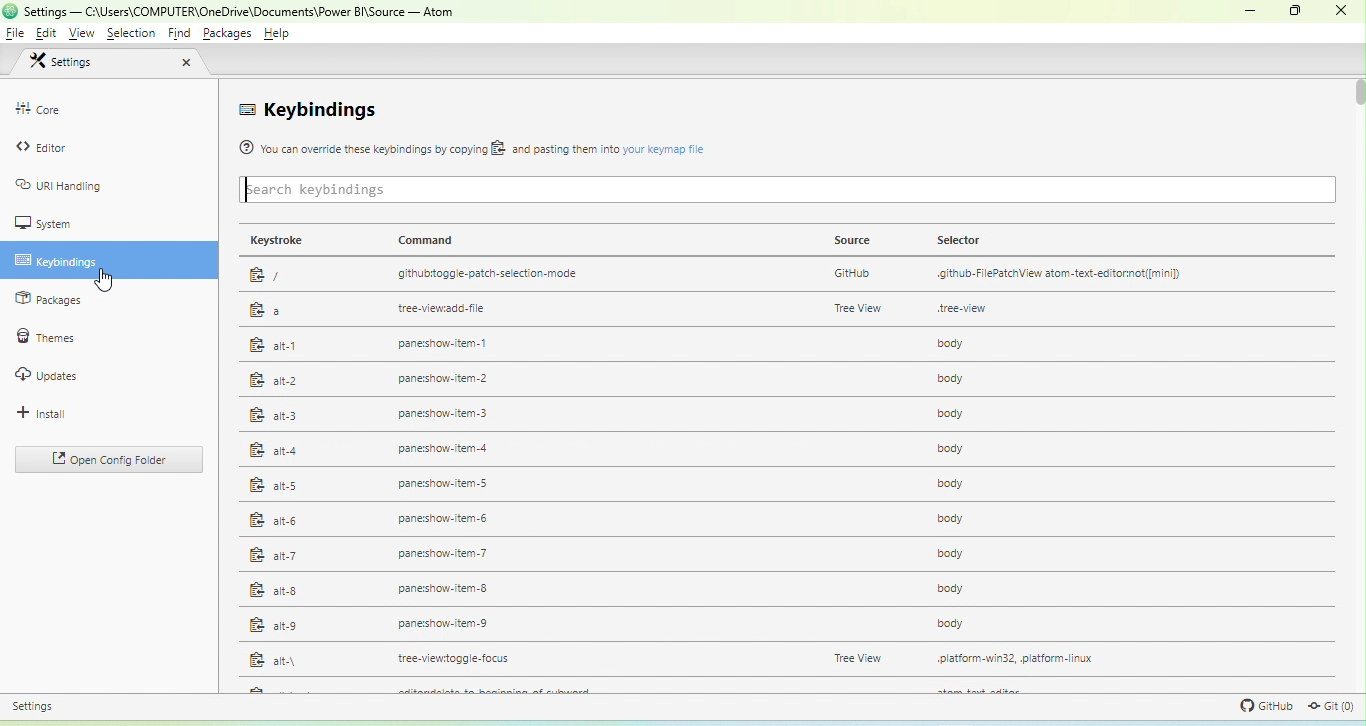 The height and width of the screenshot is (726, 1366). What do you see at coordinates (227, 33) in the screenshot?
I see `packages menu` at bounding box center [227, 33].